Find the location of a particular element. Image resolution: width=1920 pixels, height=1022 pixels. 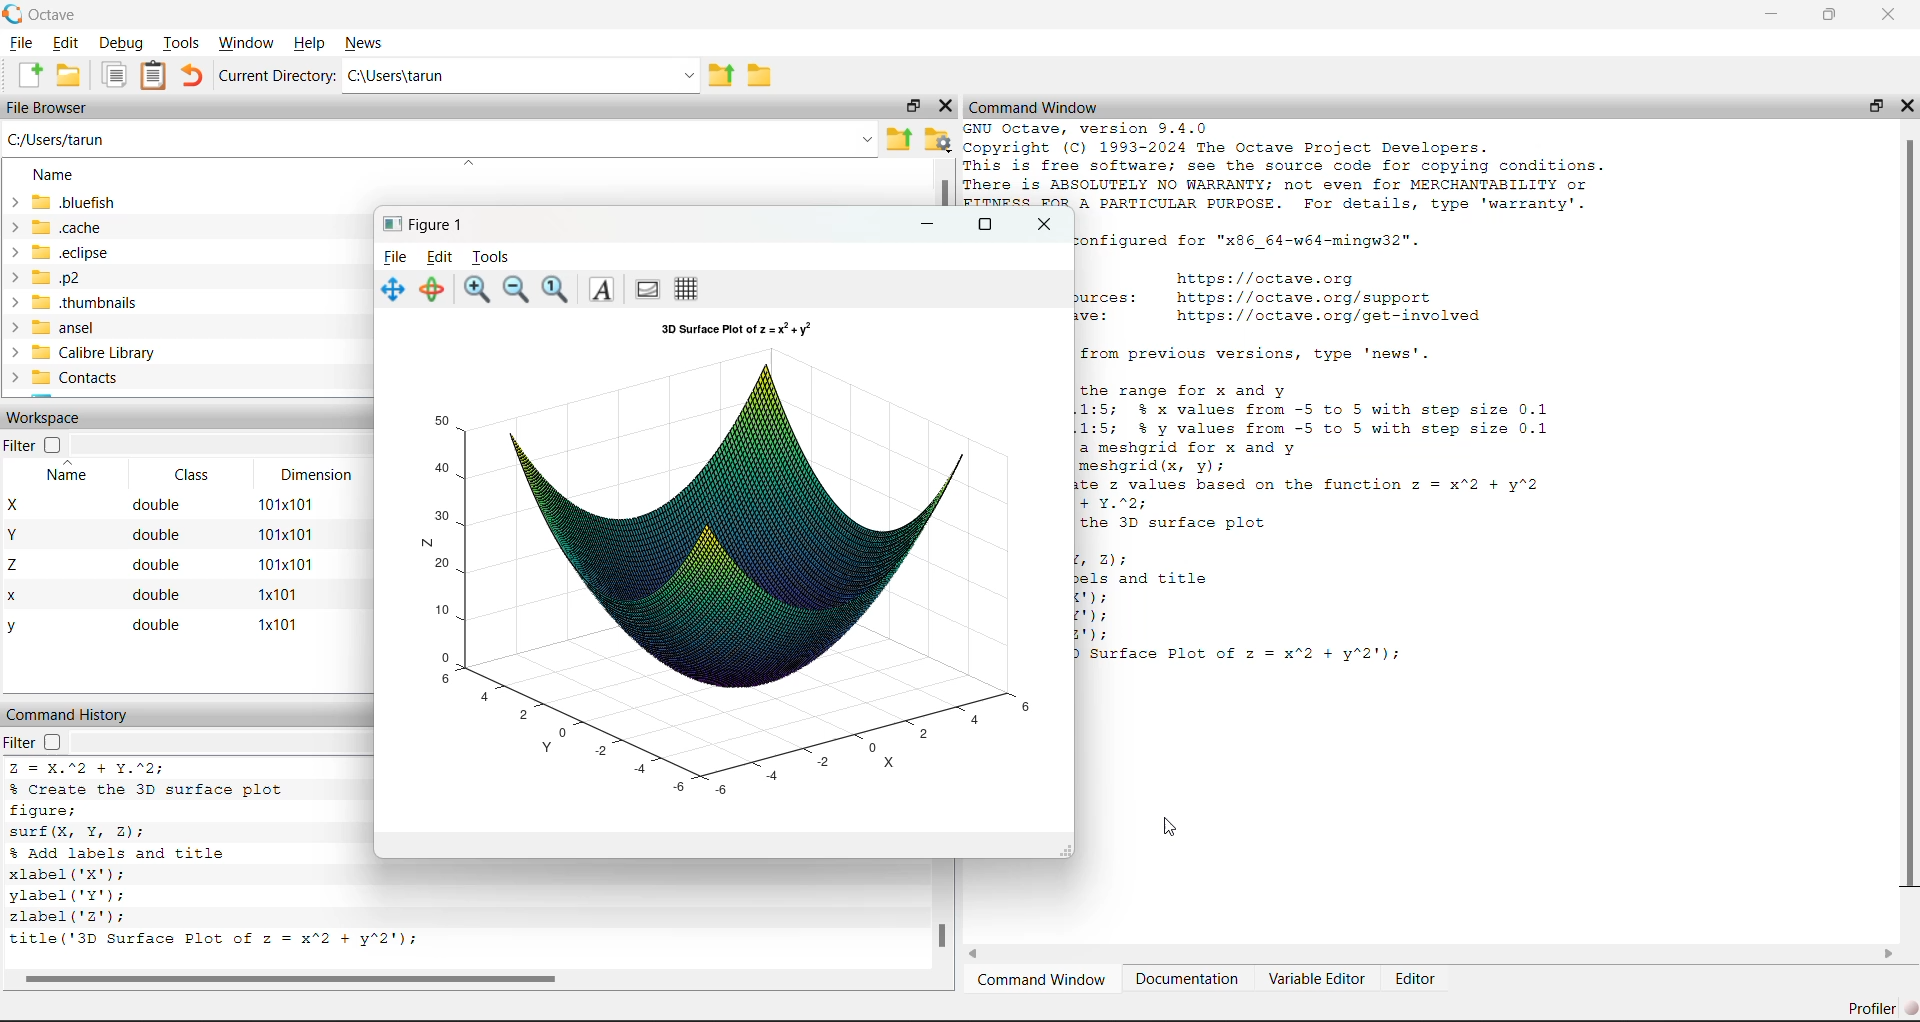

Help is located at coordinates (311, 43).